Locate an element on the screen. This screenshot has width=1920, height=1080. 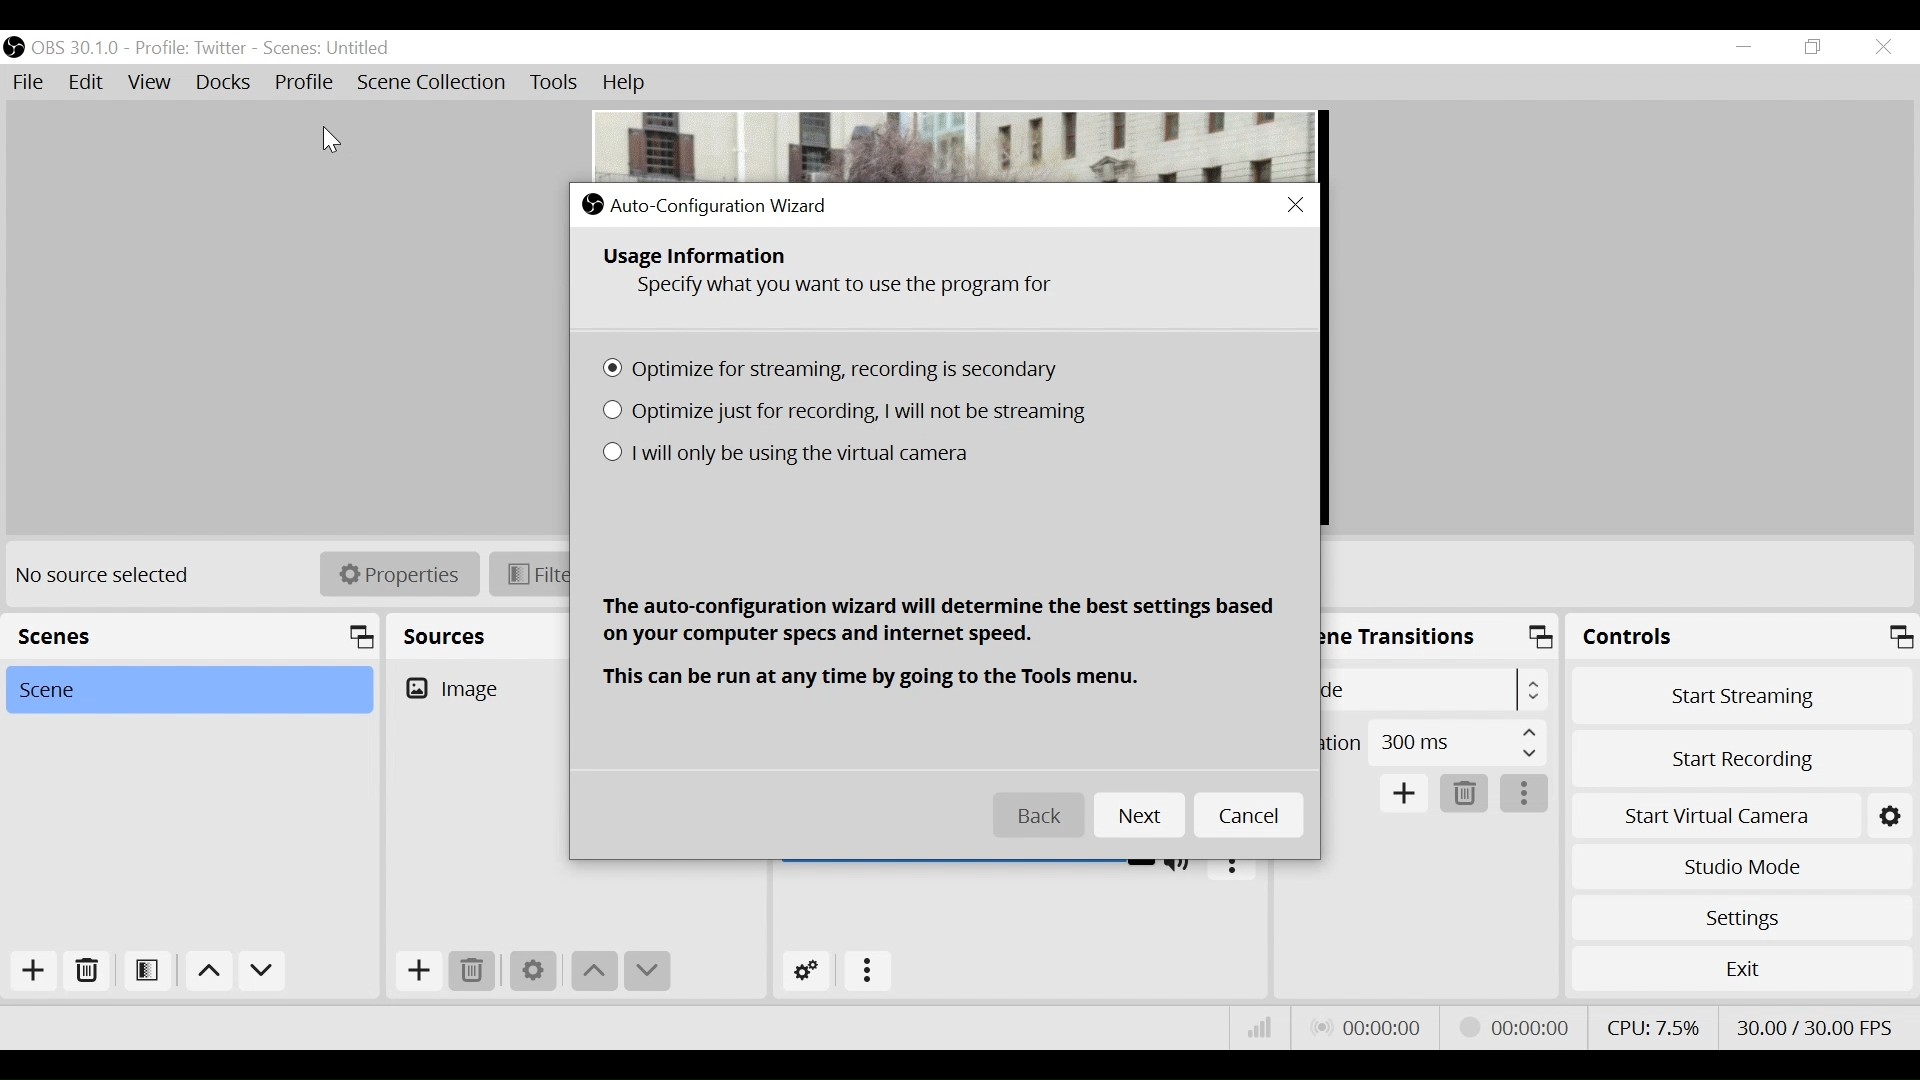
Scenes Name is located at coordinates (355, 48).